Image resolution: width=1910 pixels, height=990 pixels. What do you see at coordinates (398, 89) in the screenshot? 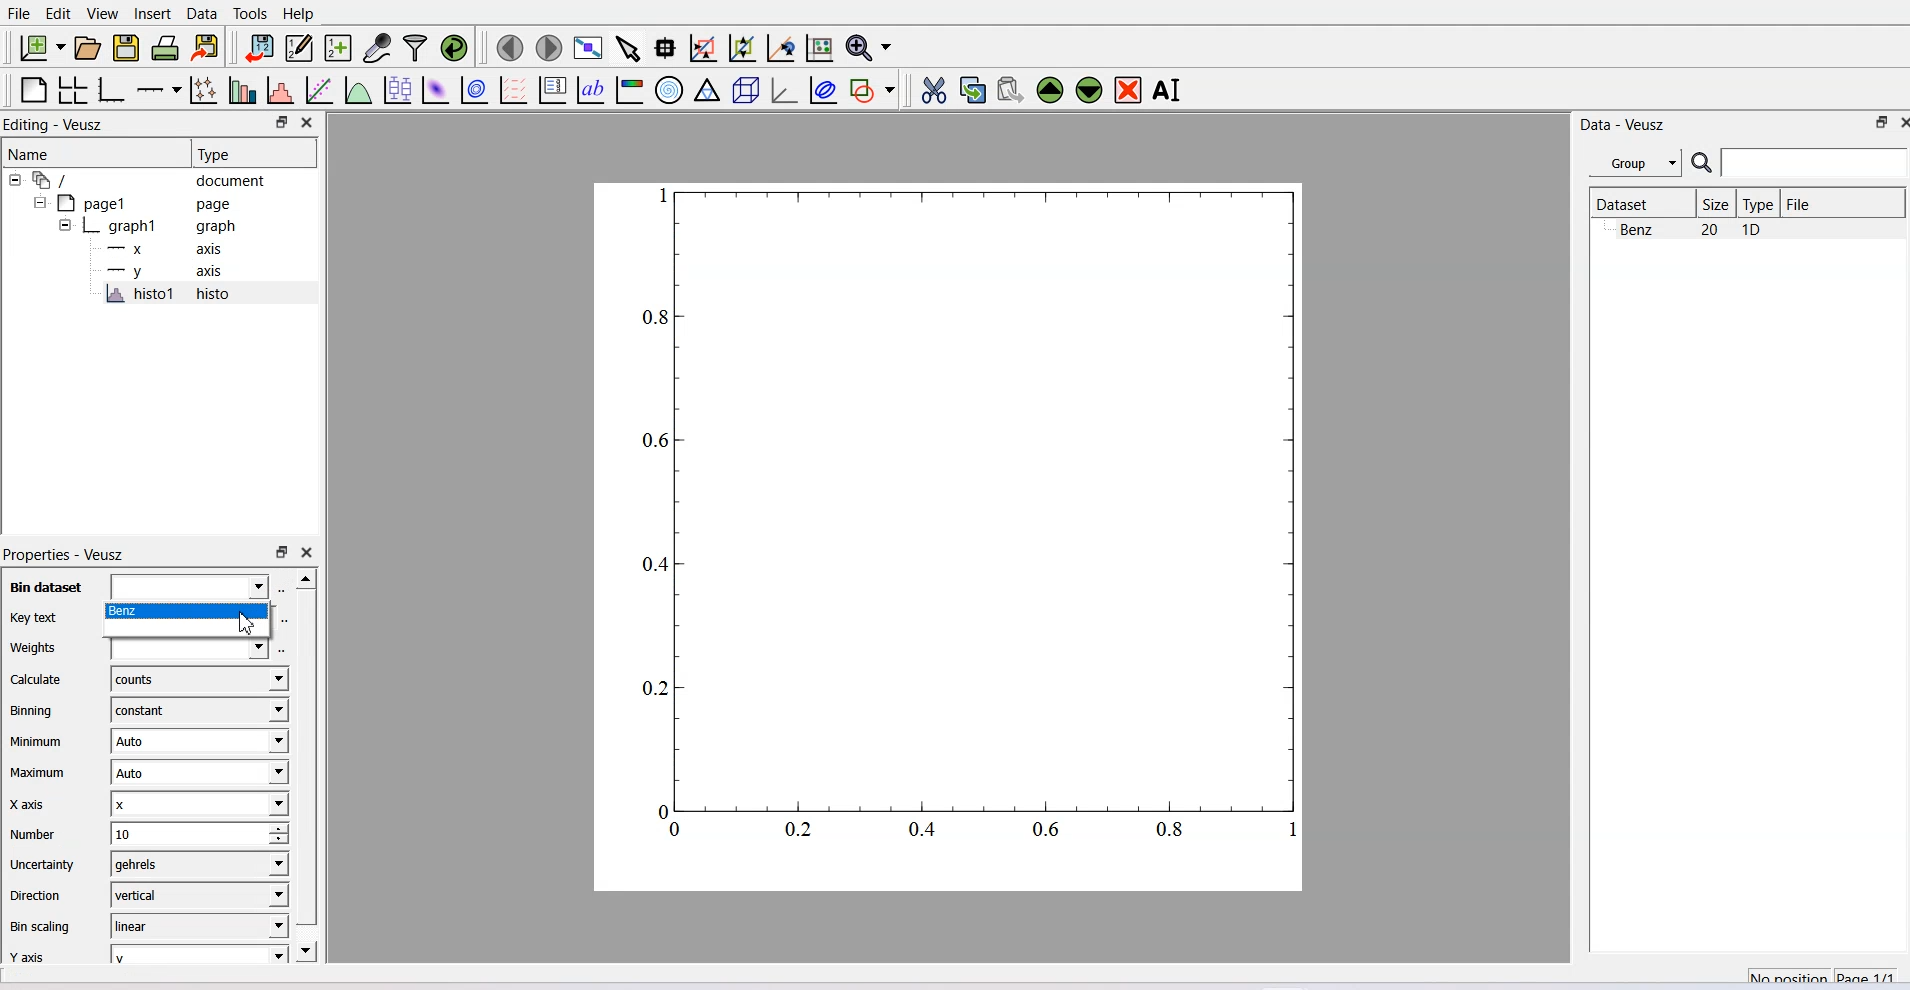
I see `Plot box plots` at bounding box center [398, 89].